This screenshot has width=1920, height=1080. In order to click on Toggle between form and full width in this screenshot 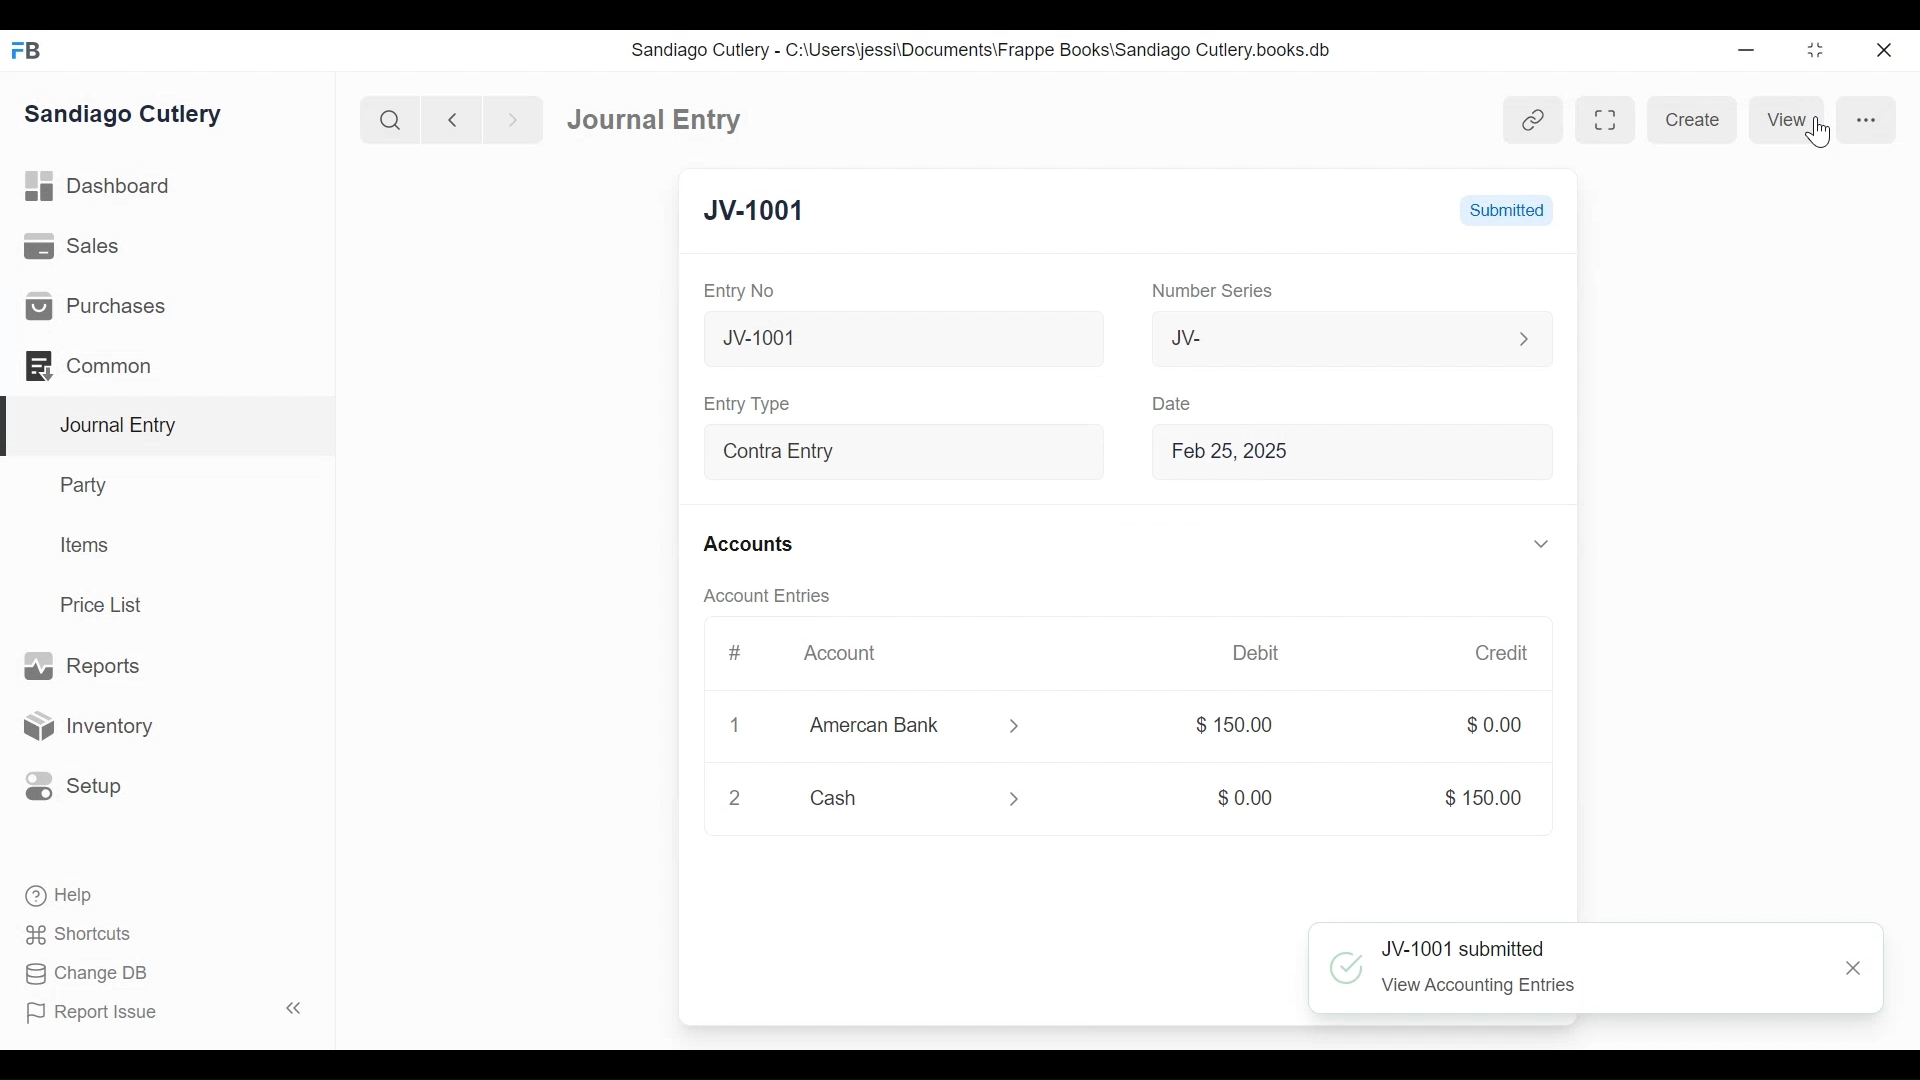, I will do `click(1608, 122)`.